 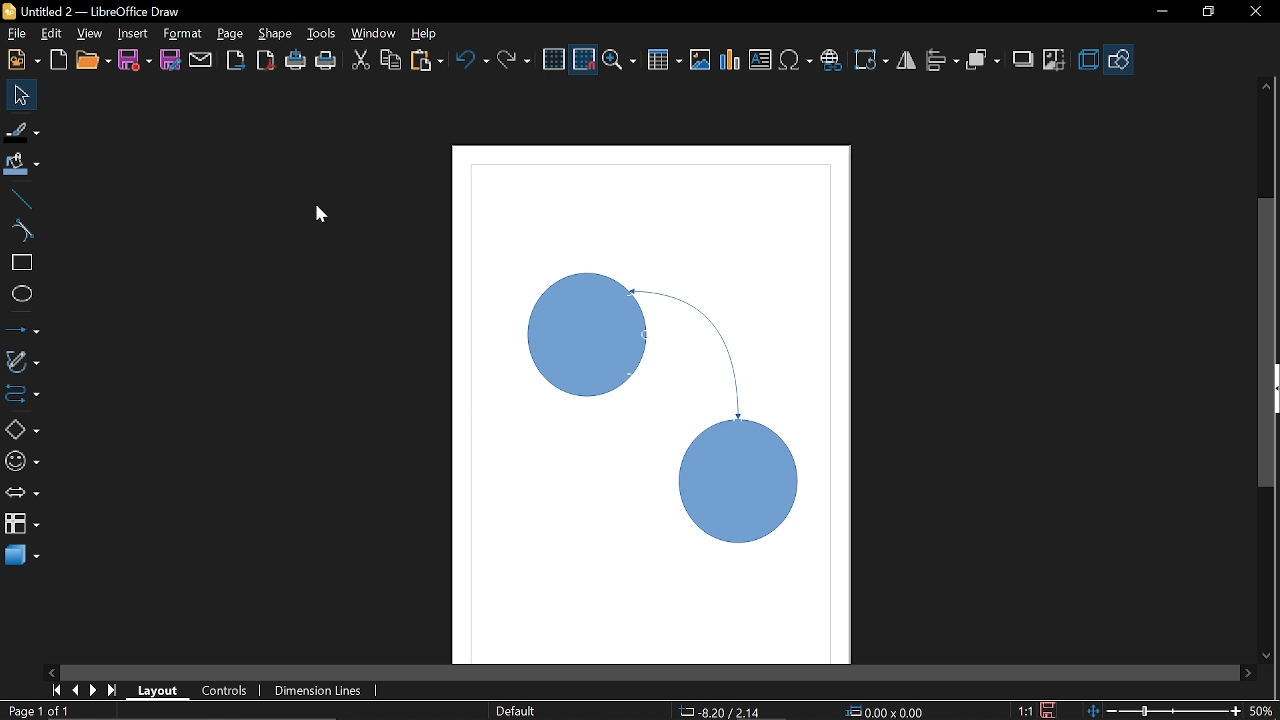 What do you see at coordinates (1262, 710) in the screenshot?
I see `Current zoom` at bounding box center [1262, 710].